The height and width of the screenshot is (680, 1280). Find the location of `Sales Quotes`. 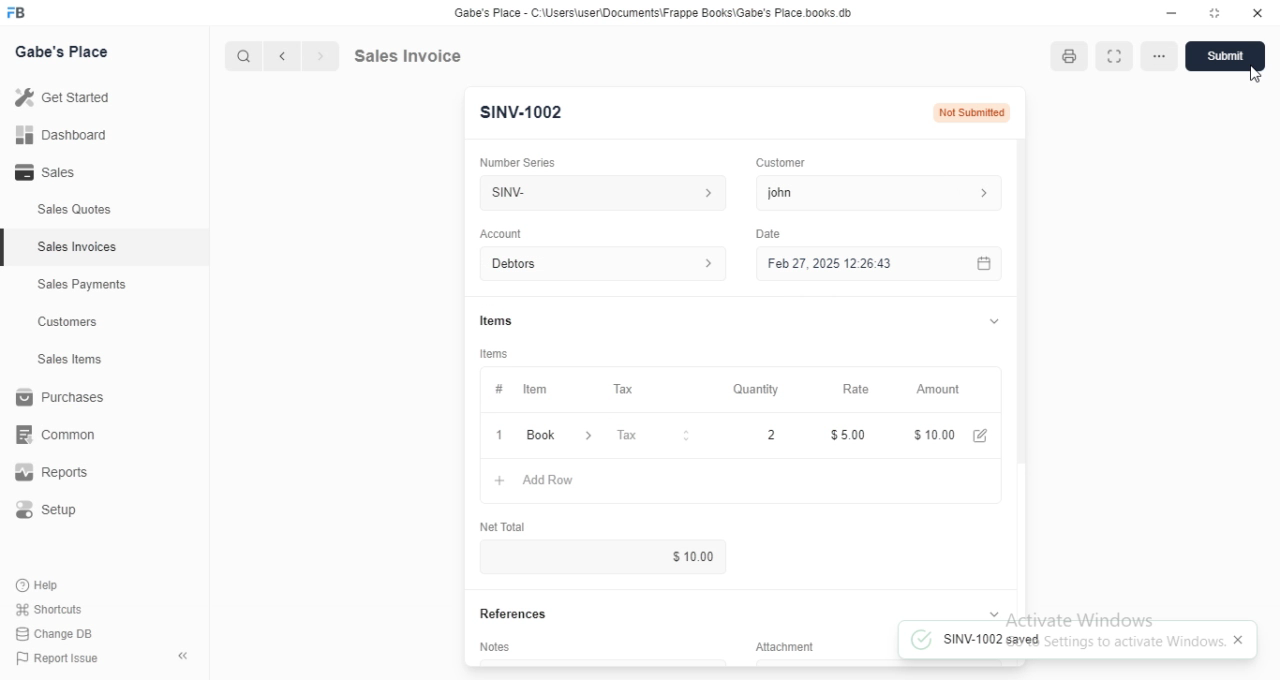

Sales Quotes is located at coordinates (74, 212).